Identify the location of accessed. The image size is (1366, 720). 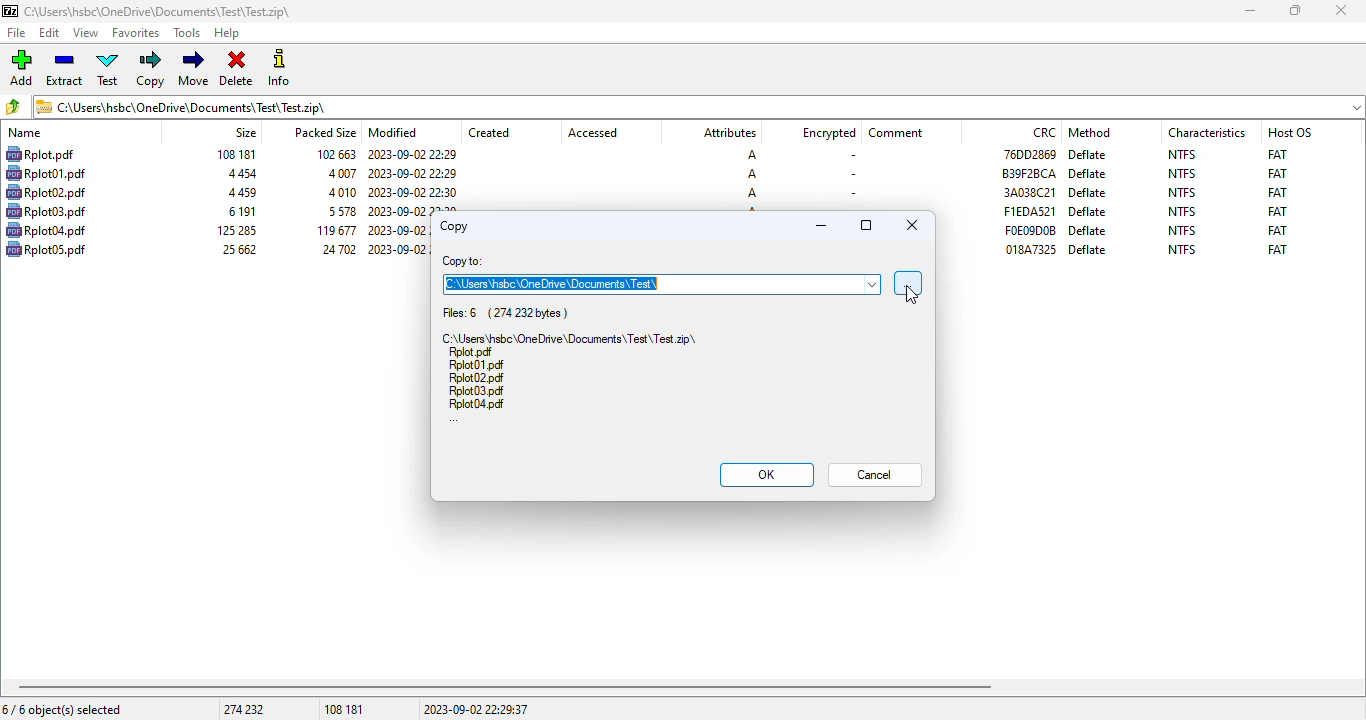
(593, 133).